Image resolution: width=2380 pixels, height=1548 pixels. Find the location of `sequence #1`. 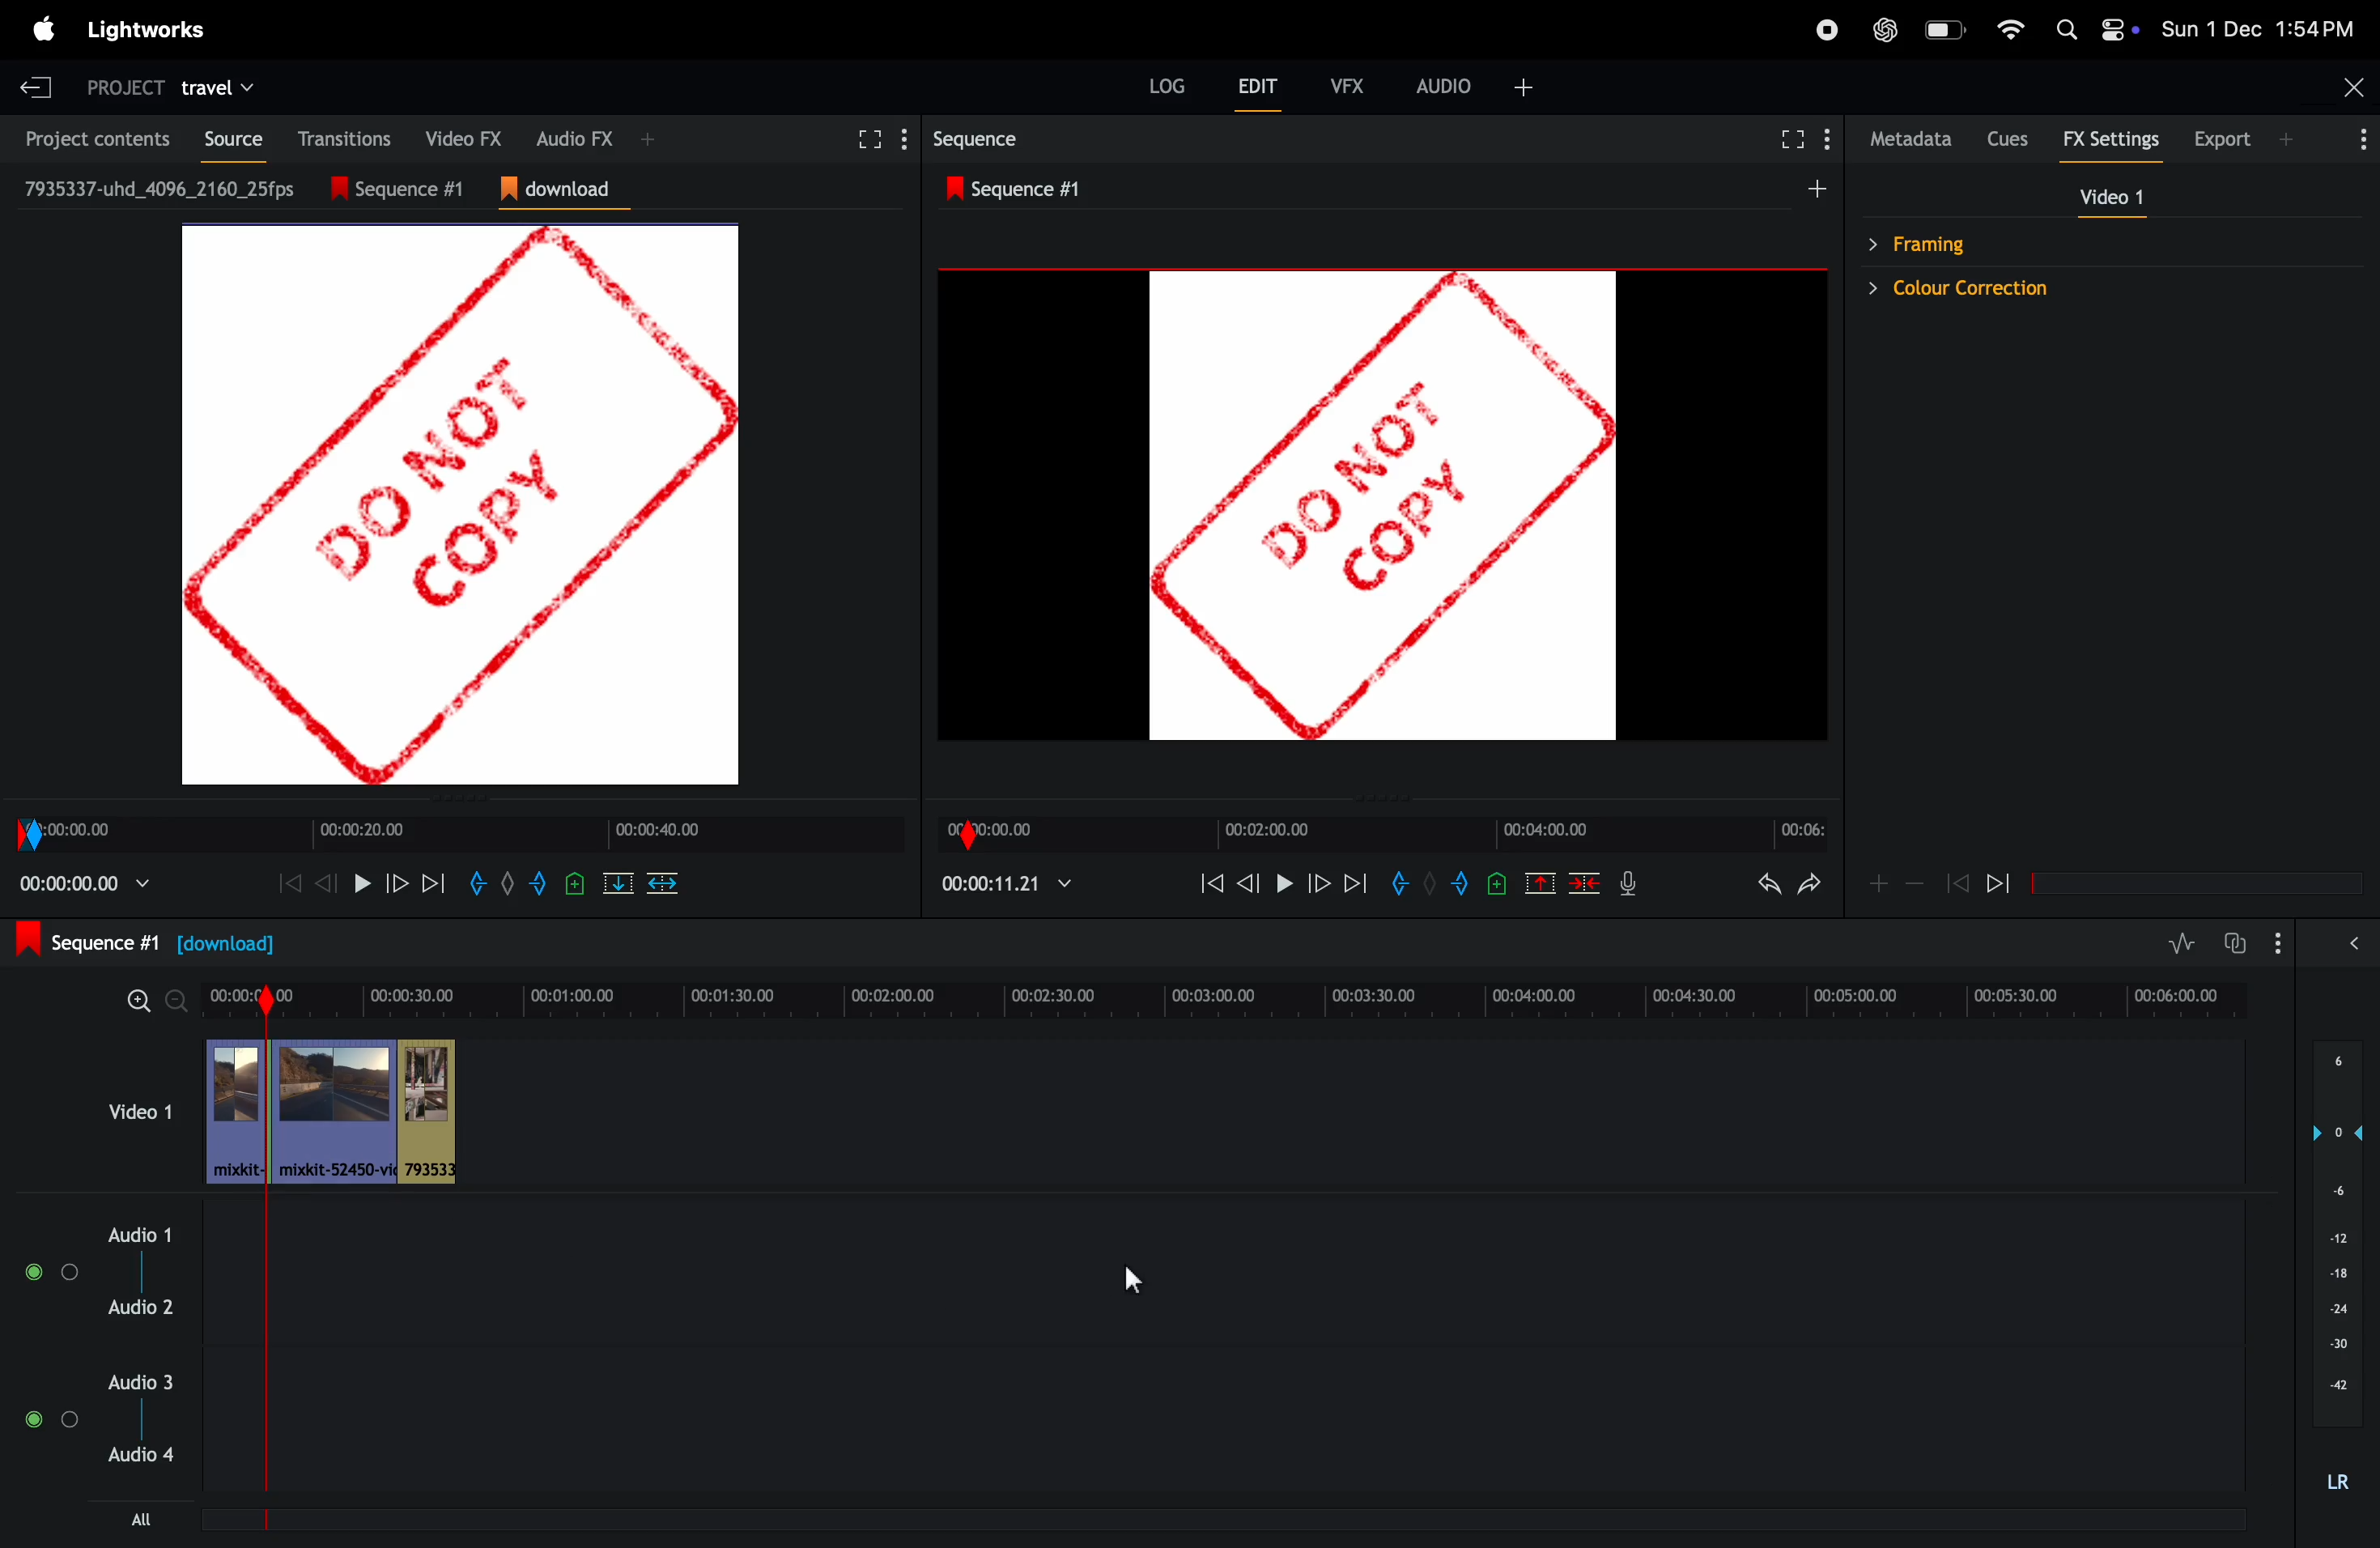

sequence #1 is located at coordinates (1022, 189).